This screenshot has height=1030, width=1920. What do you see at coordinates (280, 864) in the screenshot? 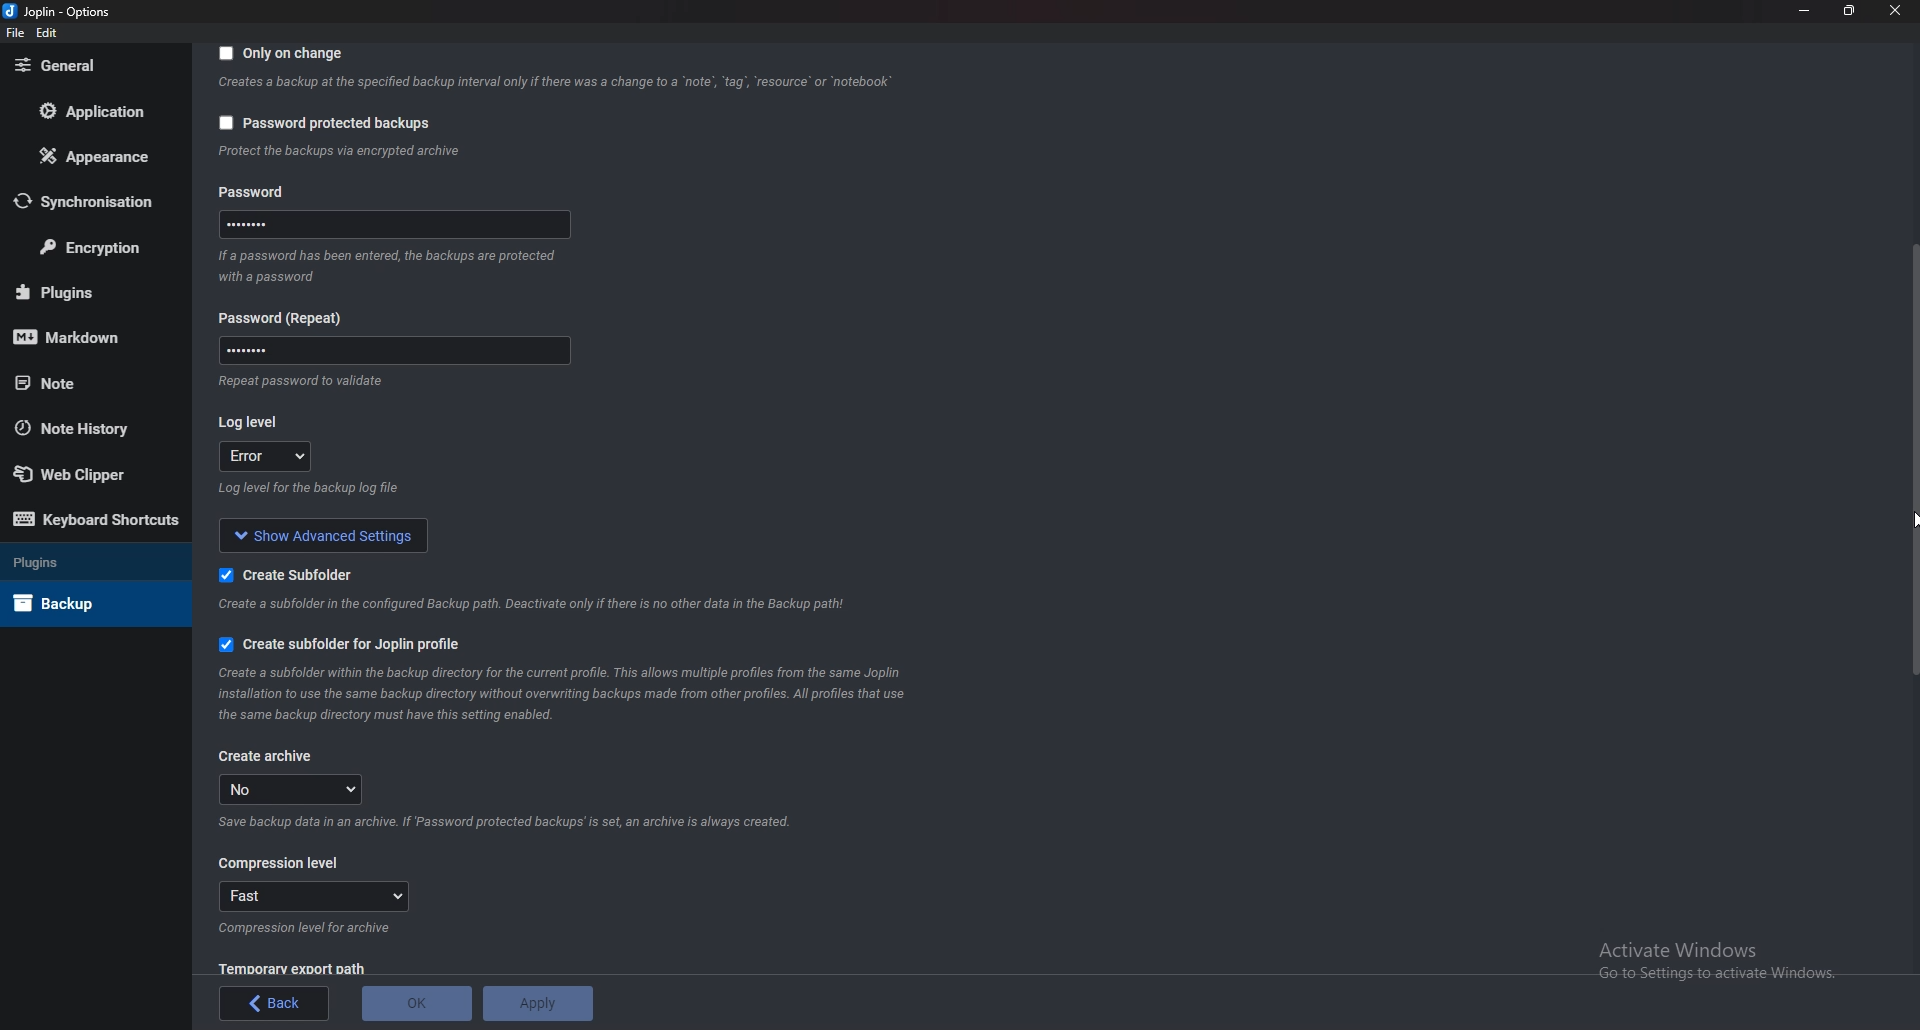
I see `Compression level` at bounding box center [280, 864].